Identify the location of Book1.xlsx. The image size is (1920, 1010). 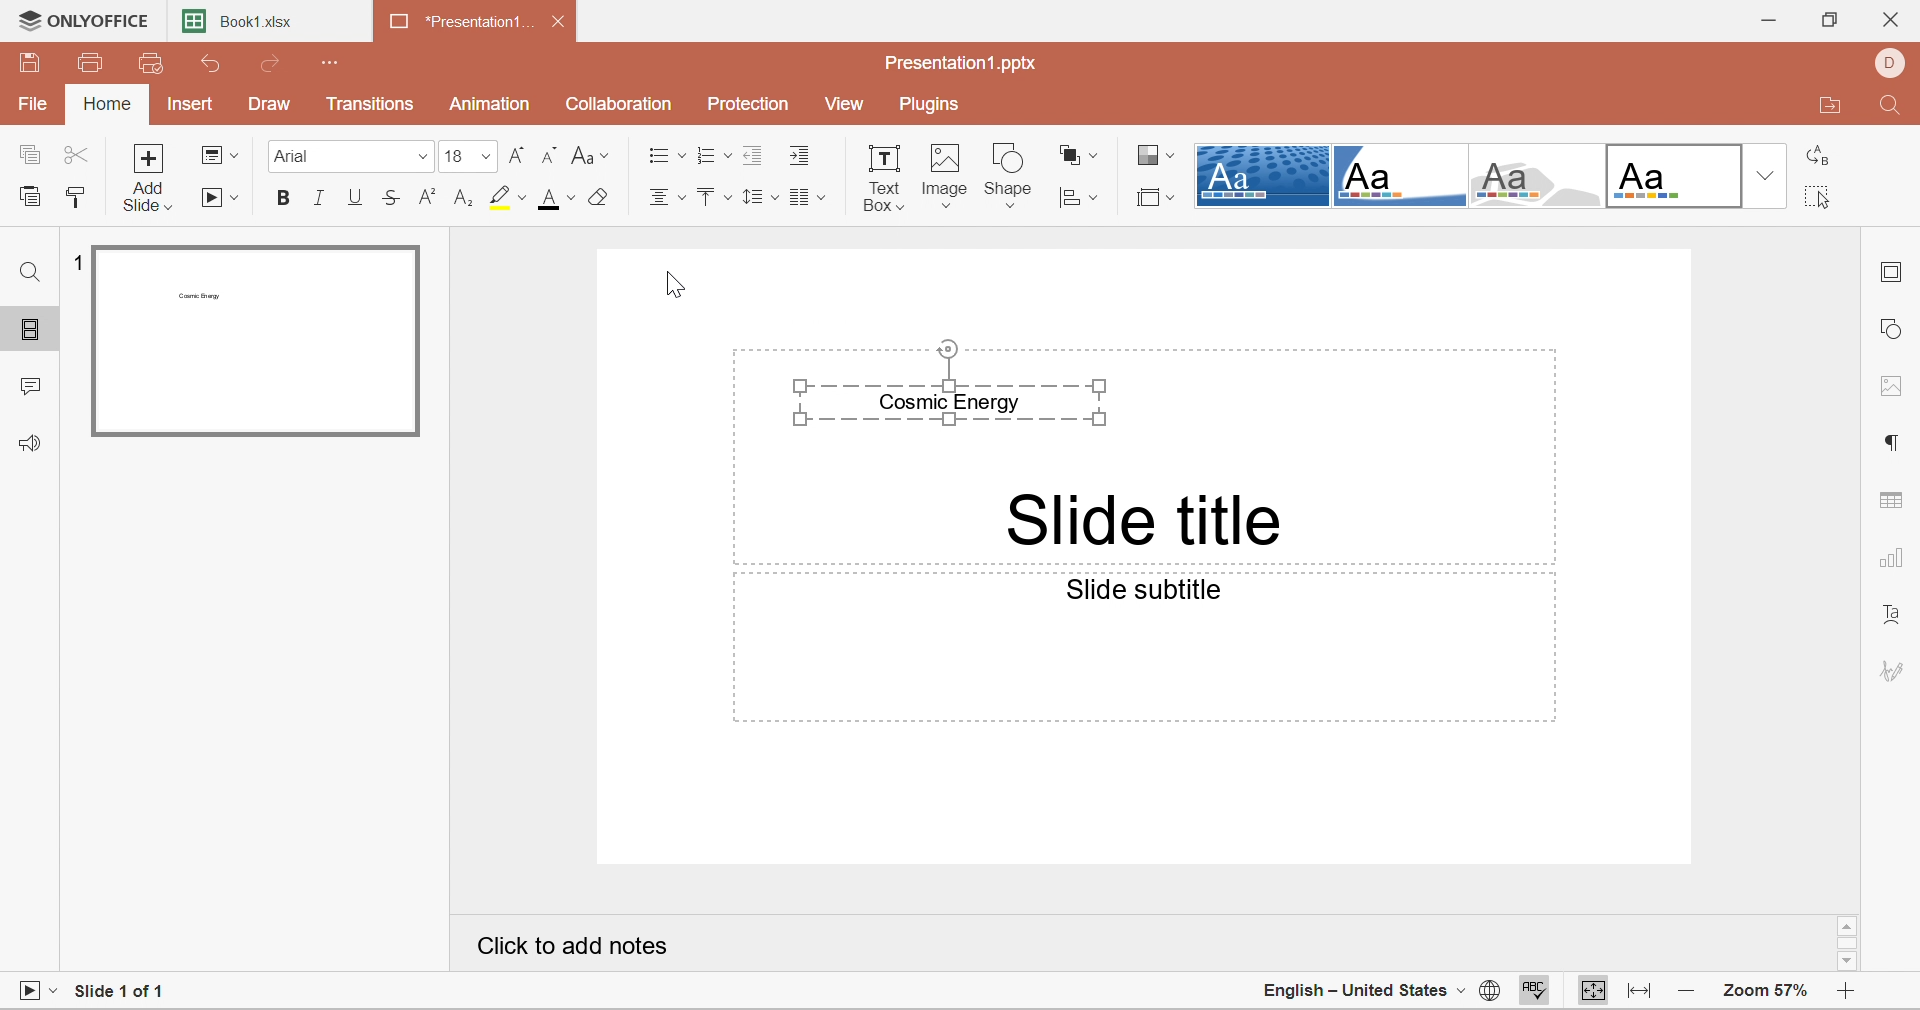
(249, 25).